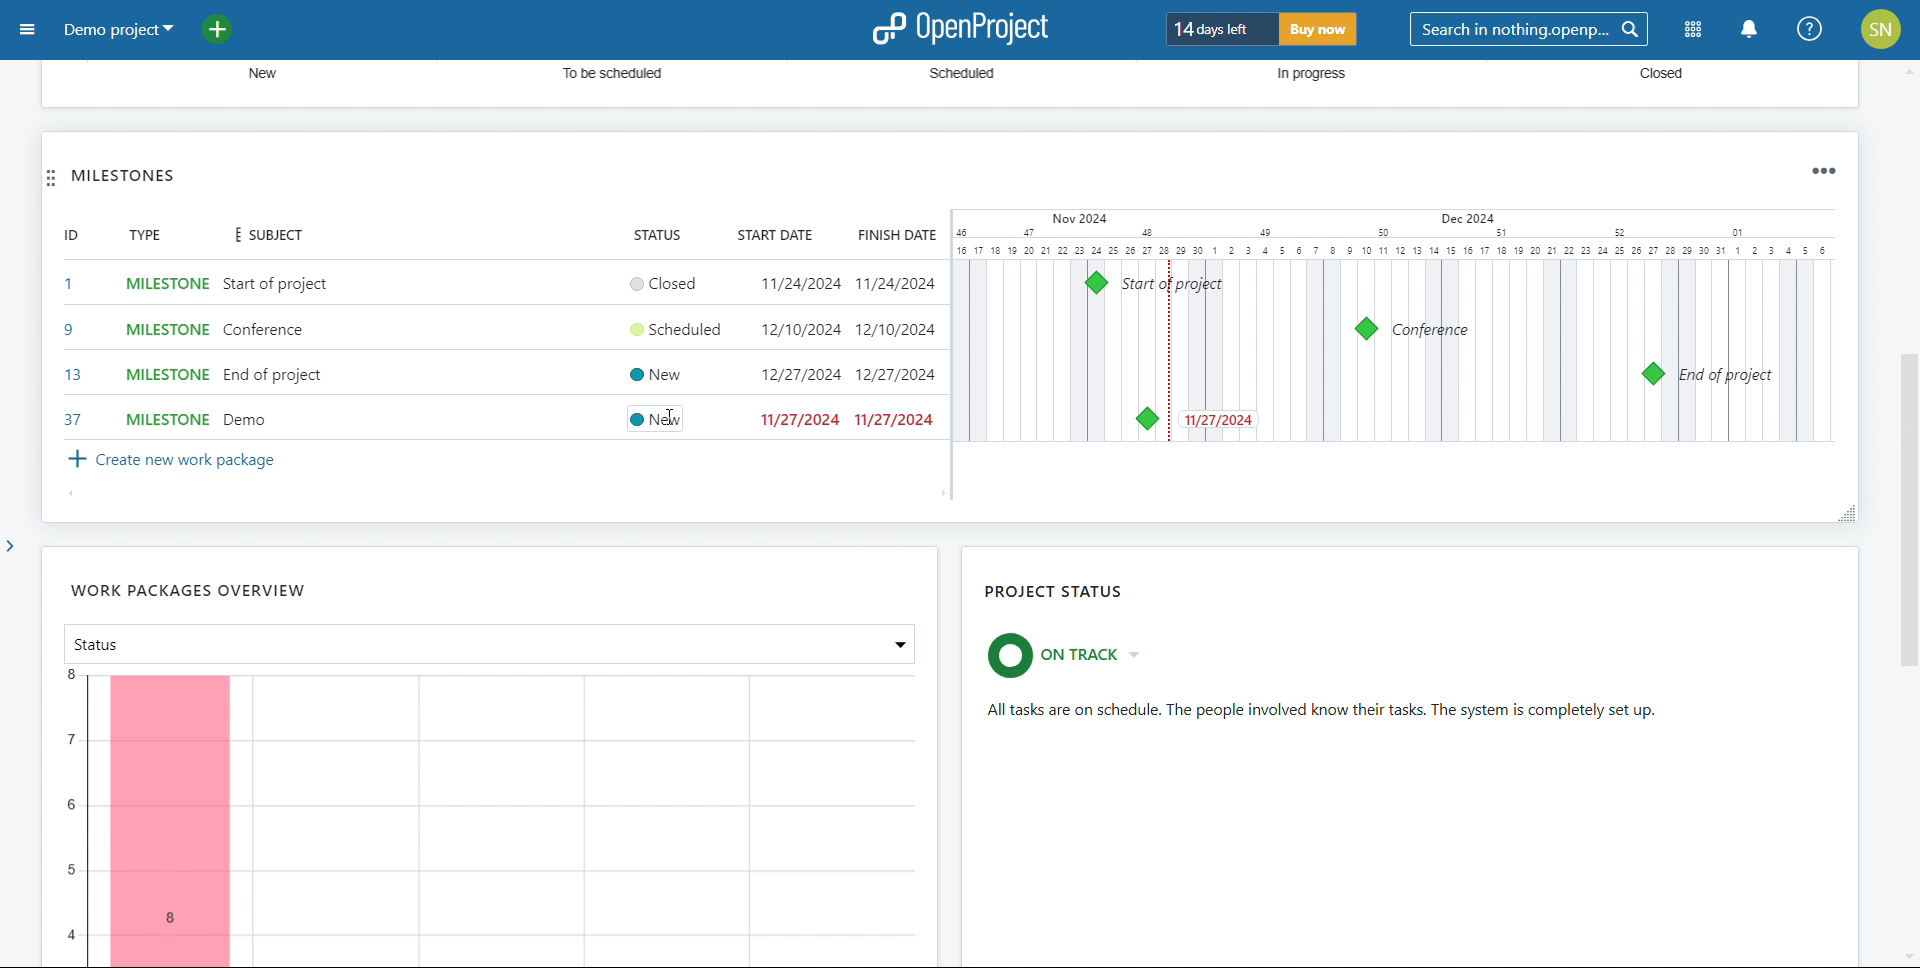  Describe the element at coordinates (1319, 30) in the screenshot. I see `buy now` at that location.